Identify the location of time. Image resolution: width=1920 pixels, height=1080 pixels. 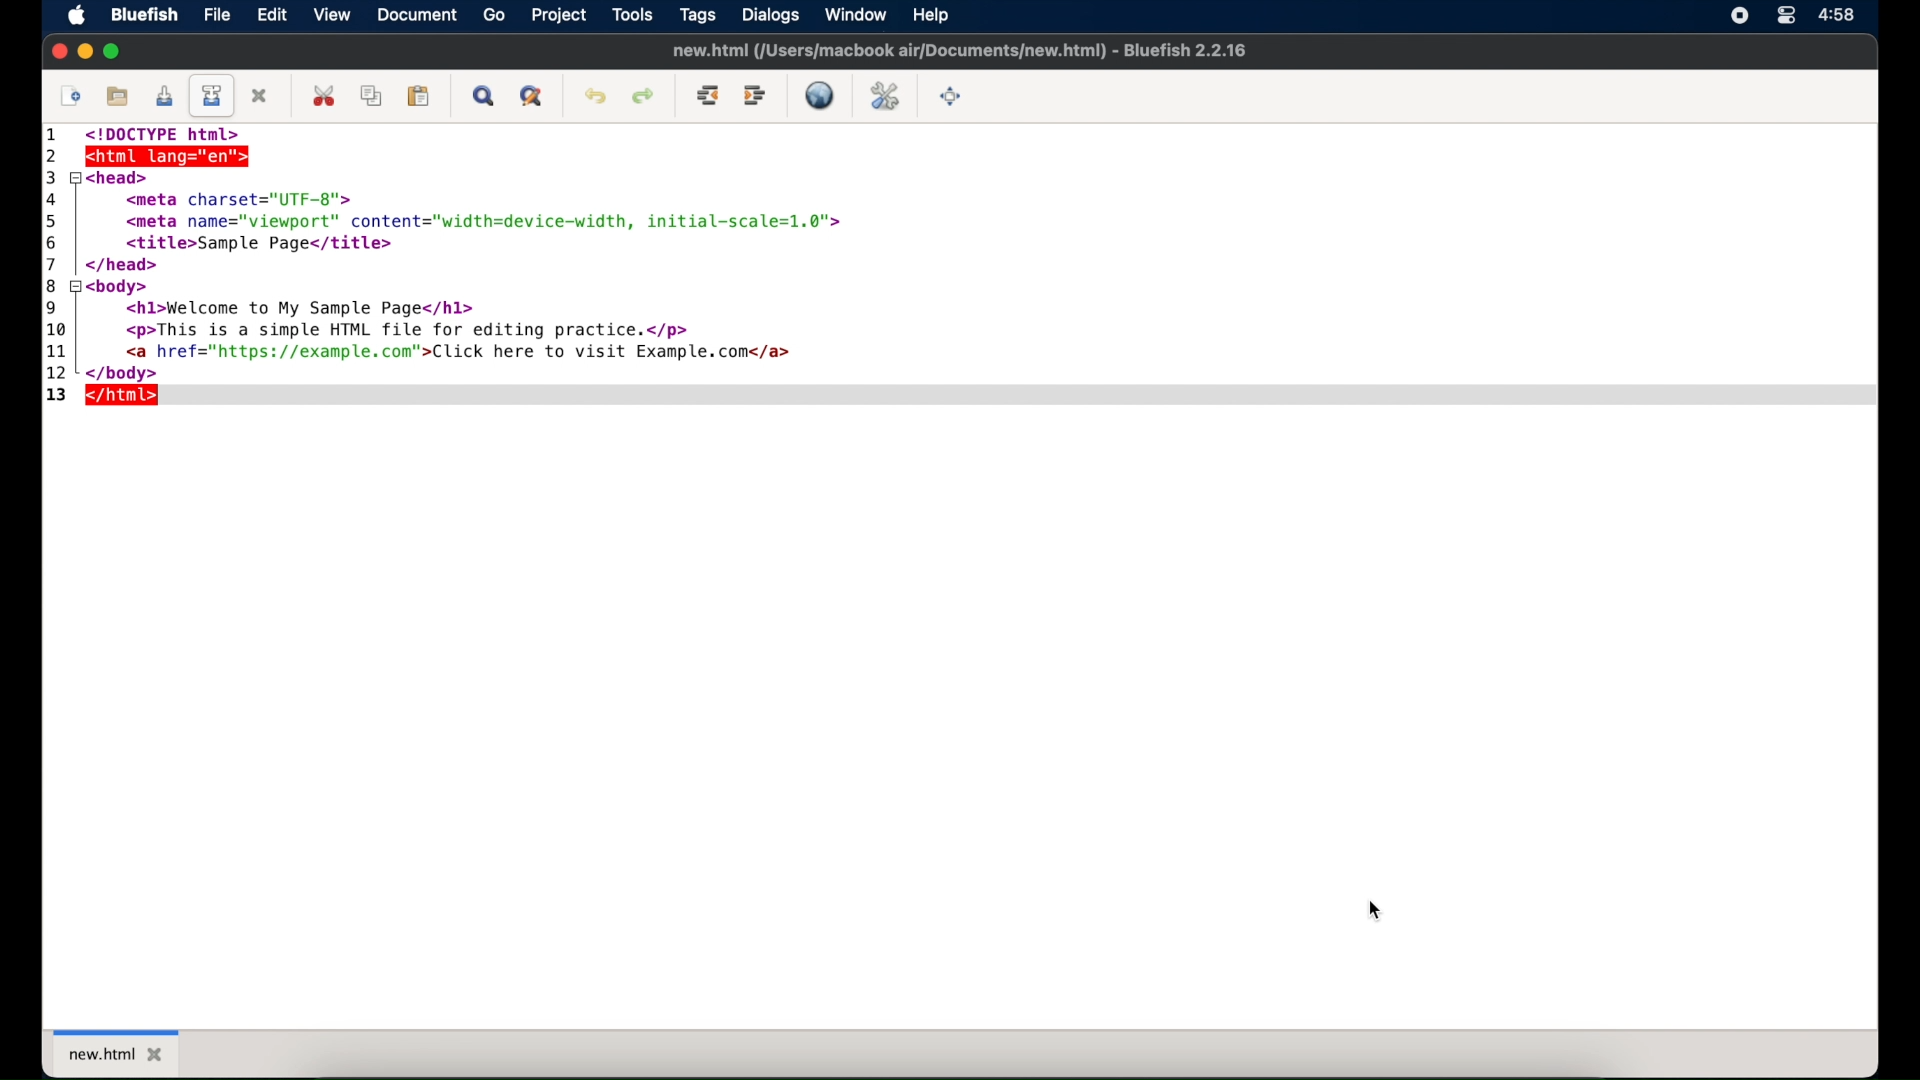
(1838, 15).